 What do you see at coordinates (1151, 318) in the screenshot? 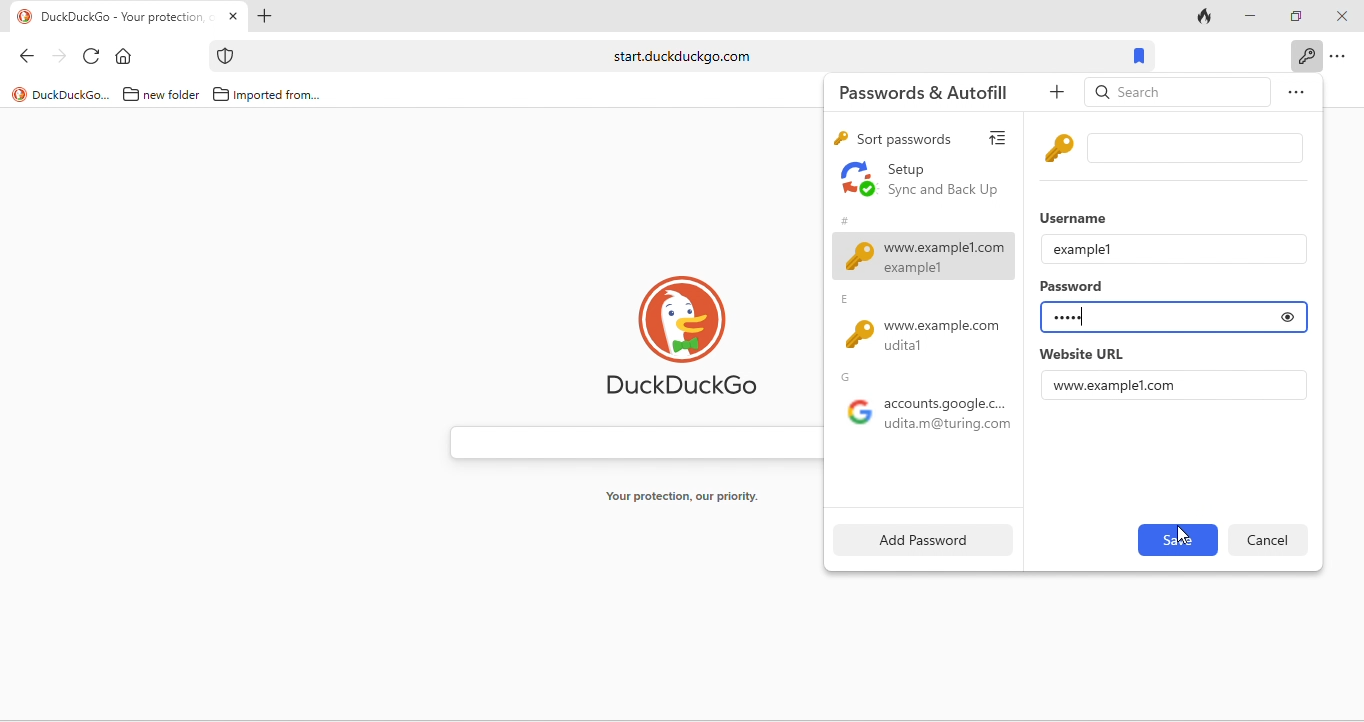
I see `typing password in password input box` at bounding box center [1151, 318].